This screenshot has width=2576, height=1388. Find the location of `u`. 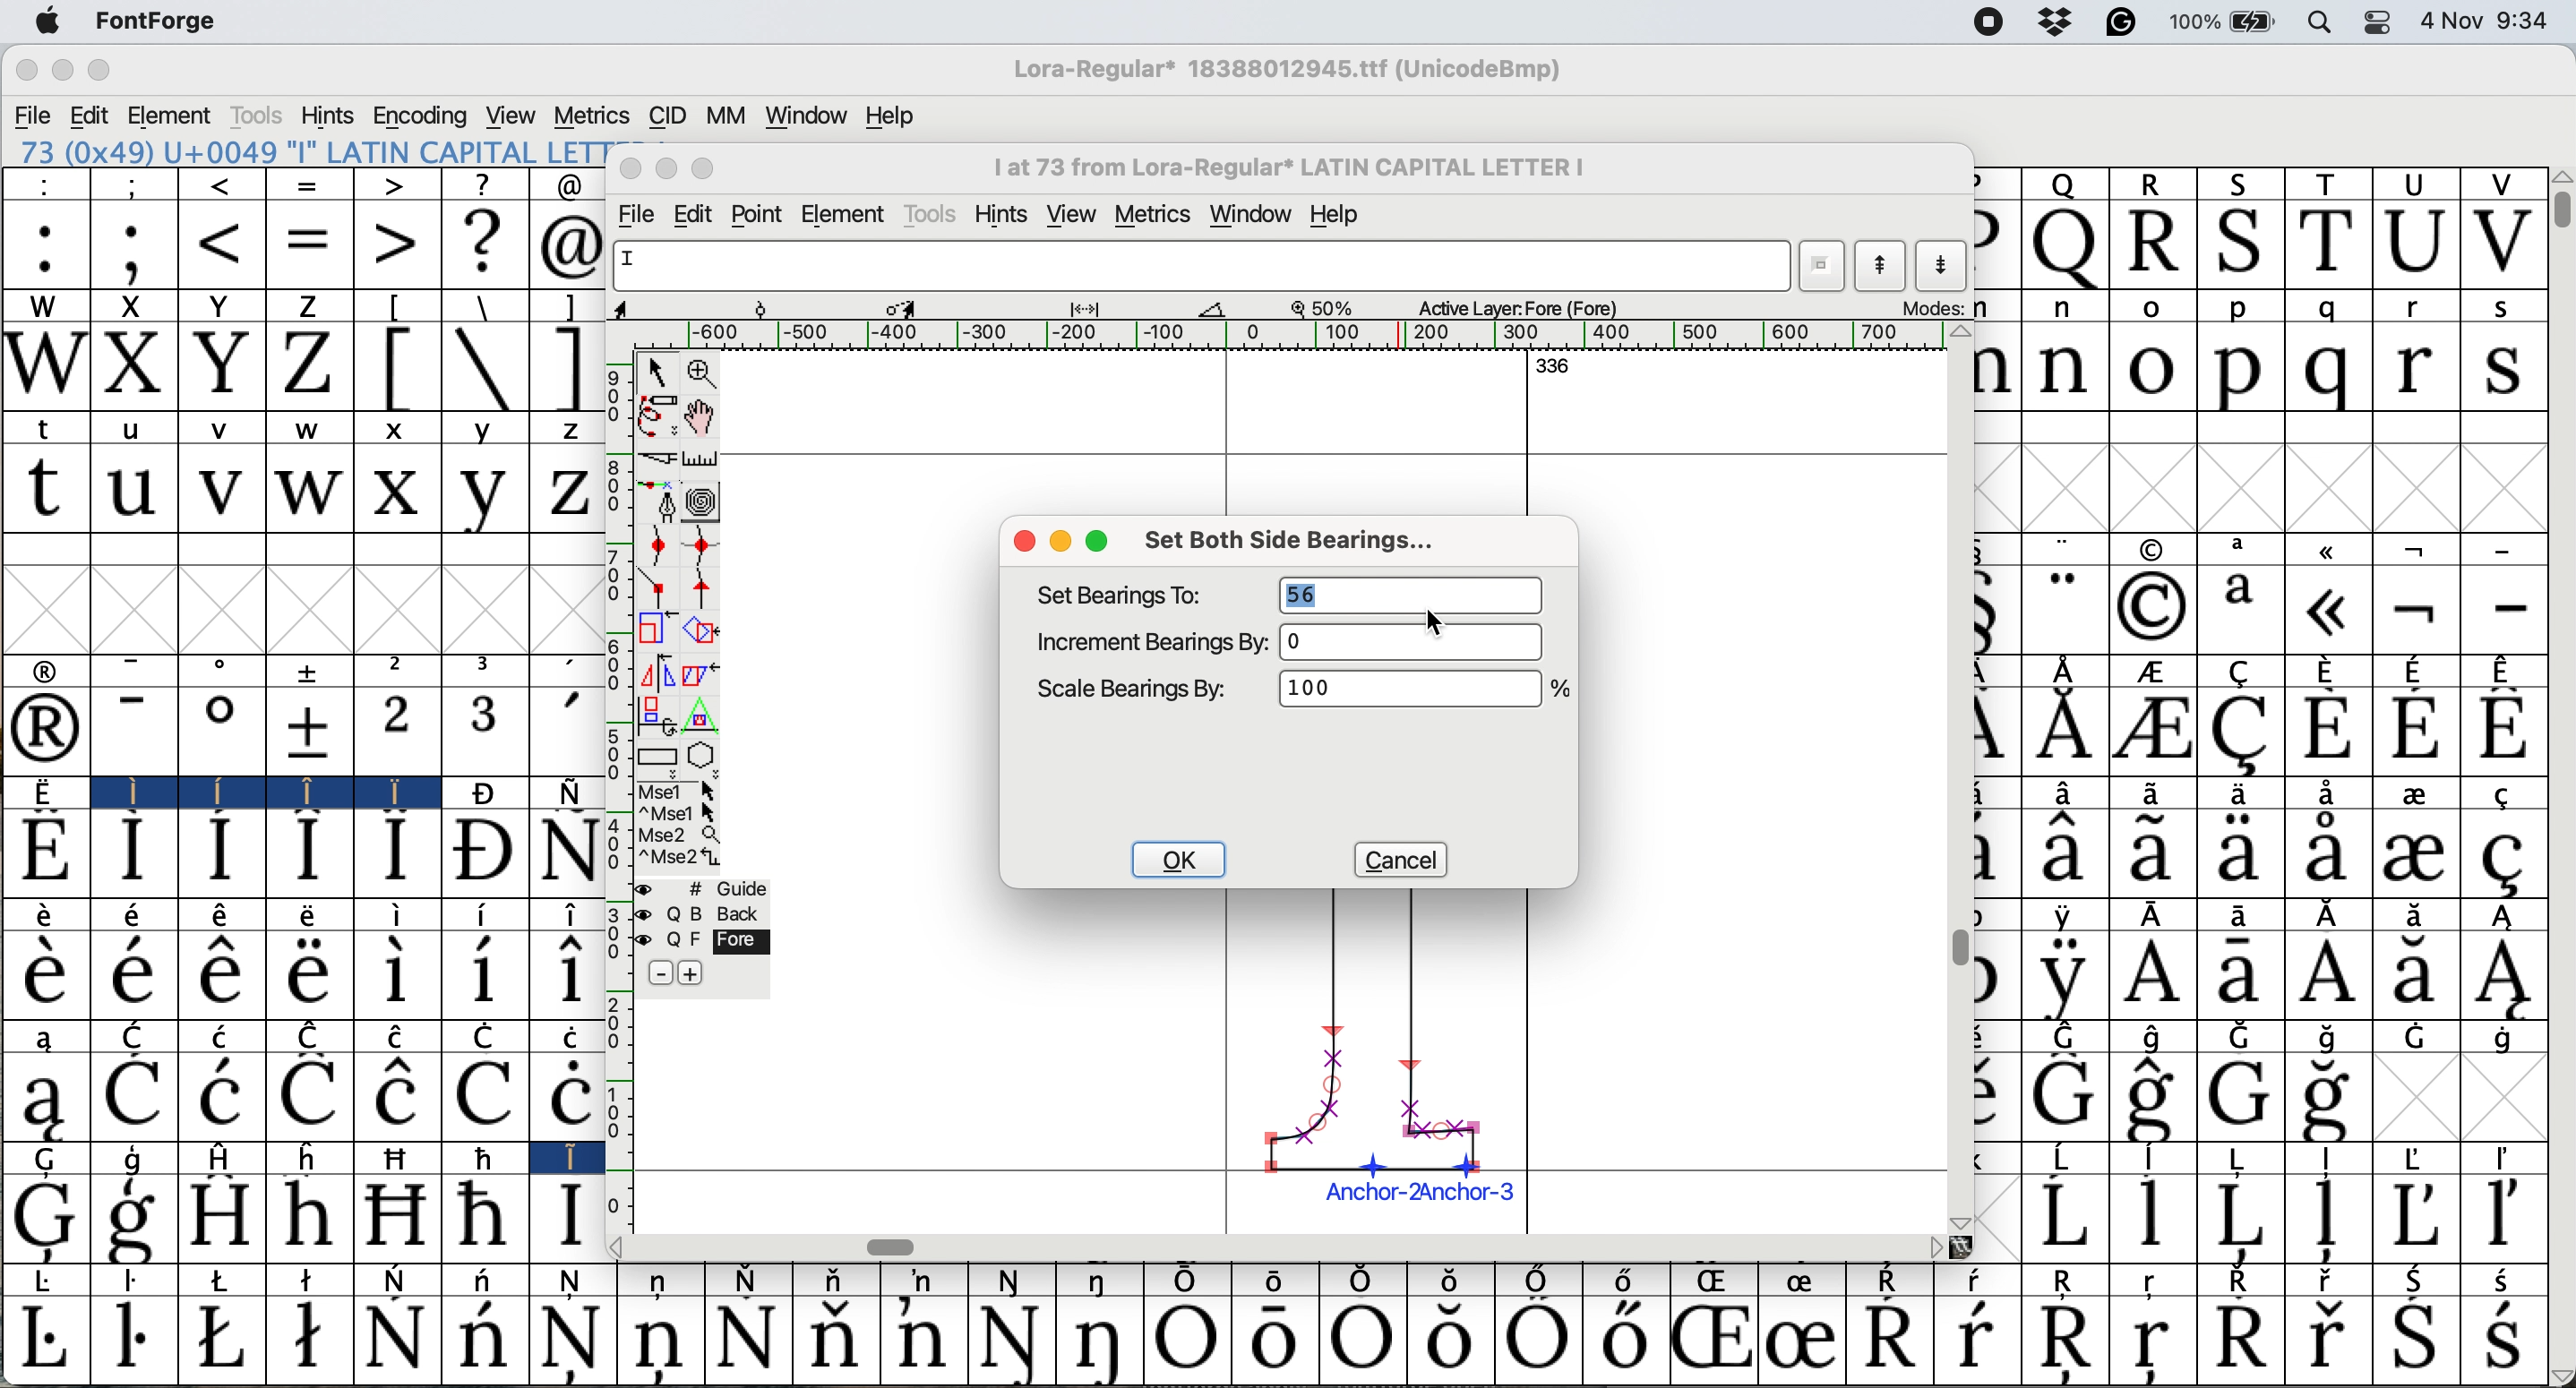

u is located at coordinates (133, 489).